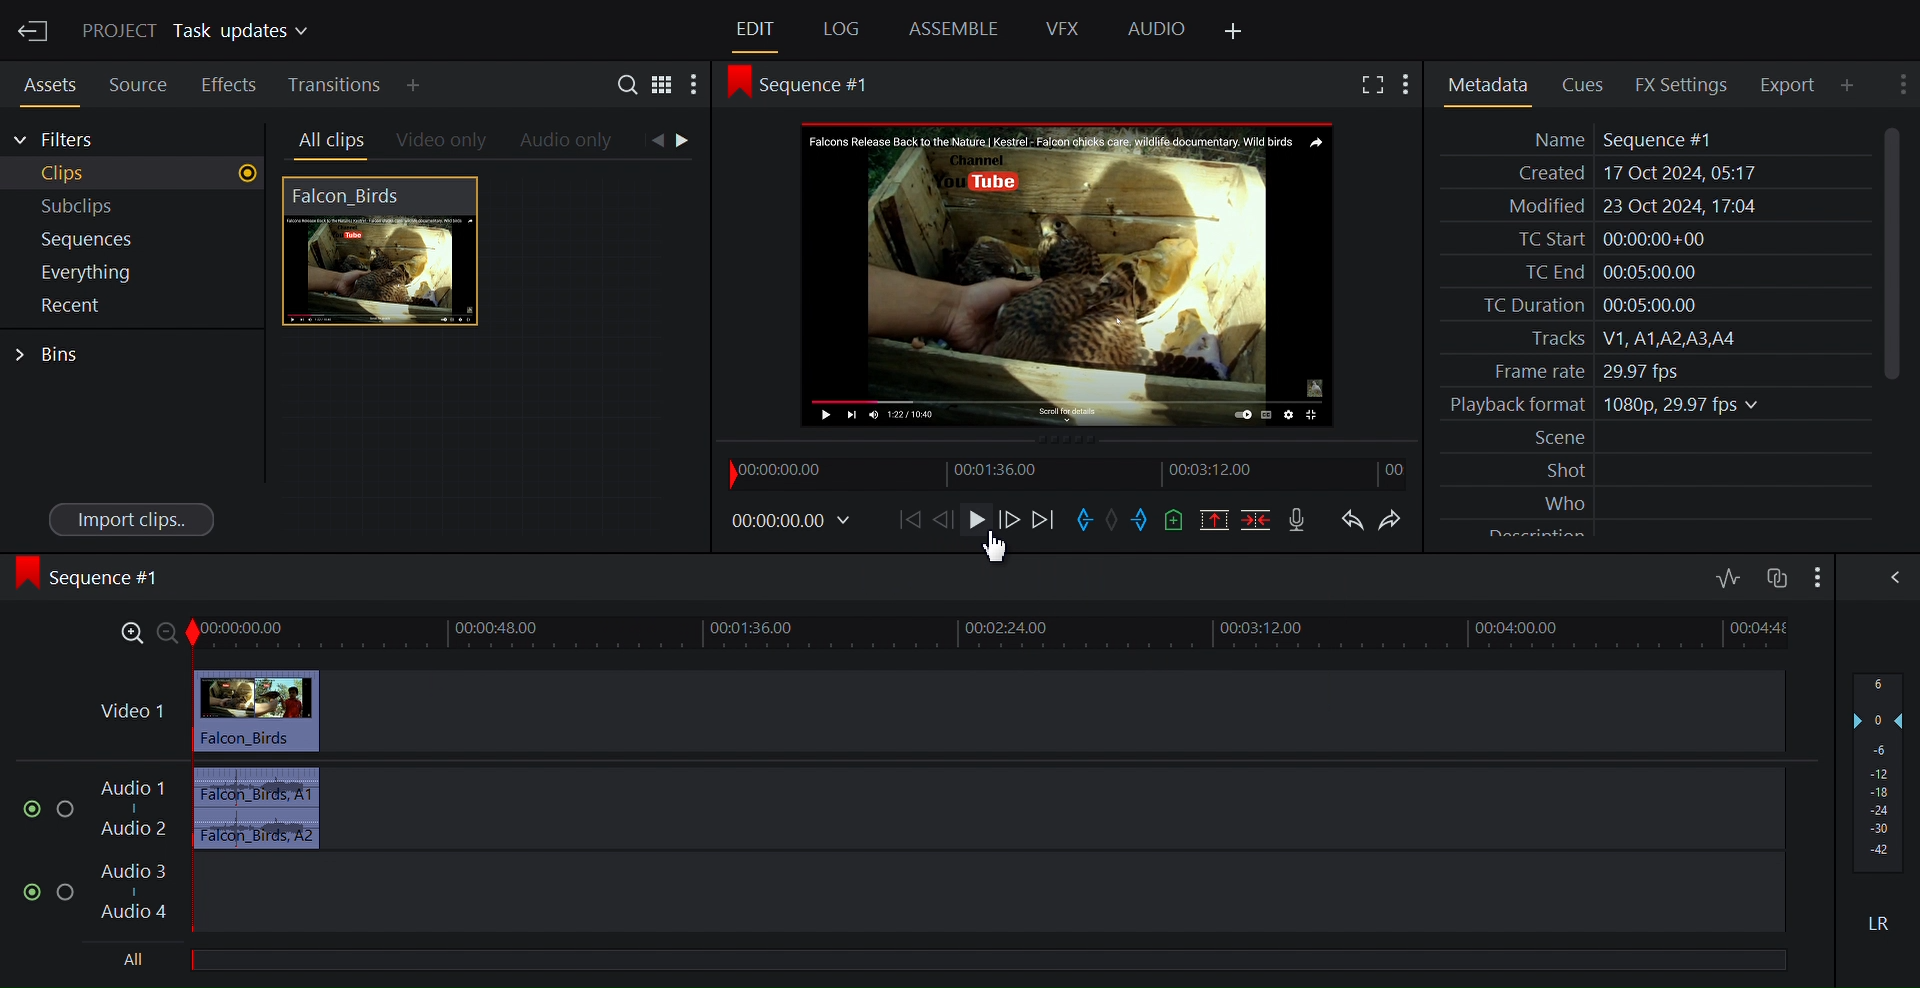 The width and height of the screenshot is (1920, 988). Describe the element at coordinates (1215, 520) in the screenshot. I see `Remove the marked section` at that location.